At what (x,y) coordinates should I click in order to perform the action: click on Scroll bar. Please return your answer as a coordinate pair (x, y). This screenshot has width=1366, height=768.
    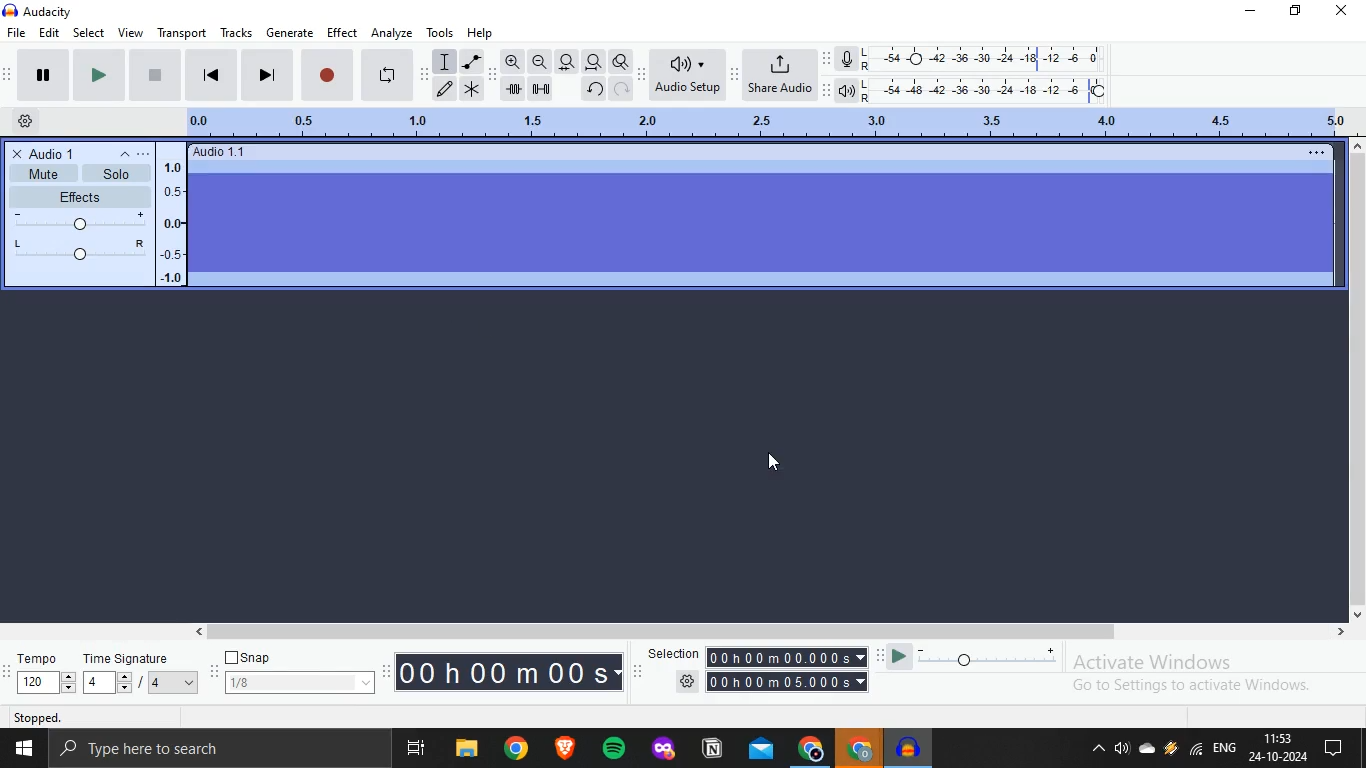
    Looking at the image, I should click on (1357, 386).